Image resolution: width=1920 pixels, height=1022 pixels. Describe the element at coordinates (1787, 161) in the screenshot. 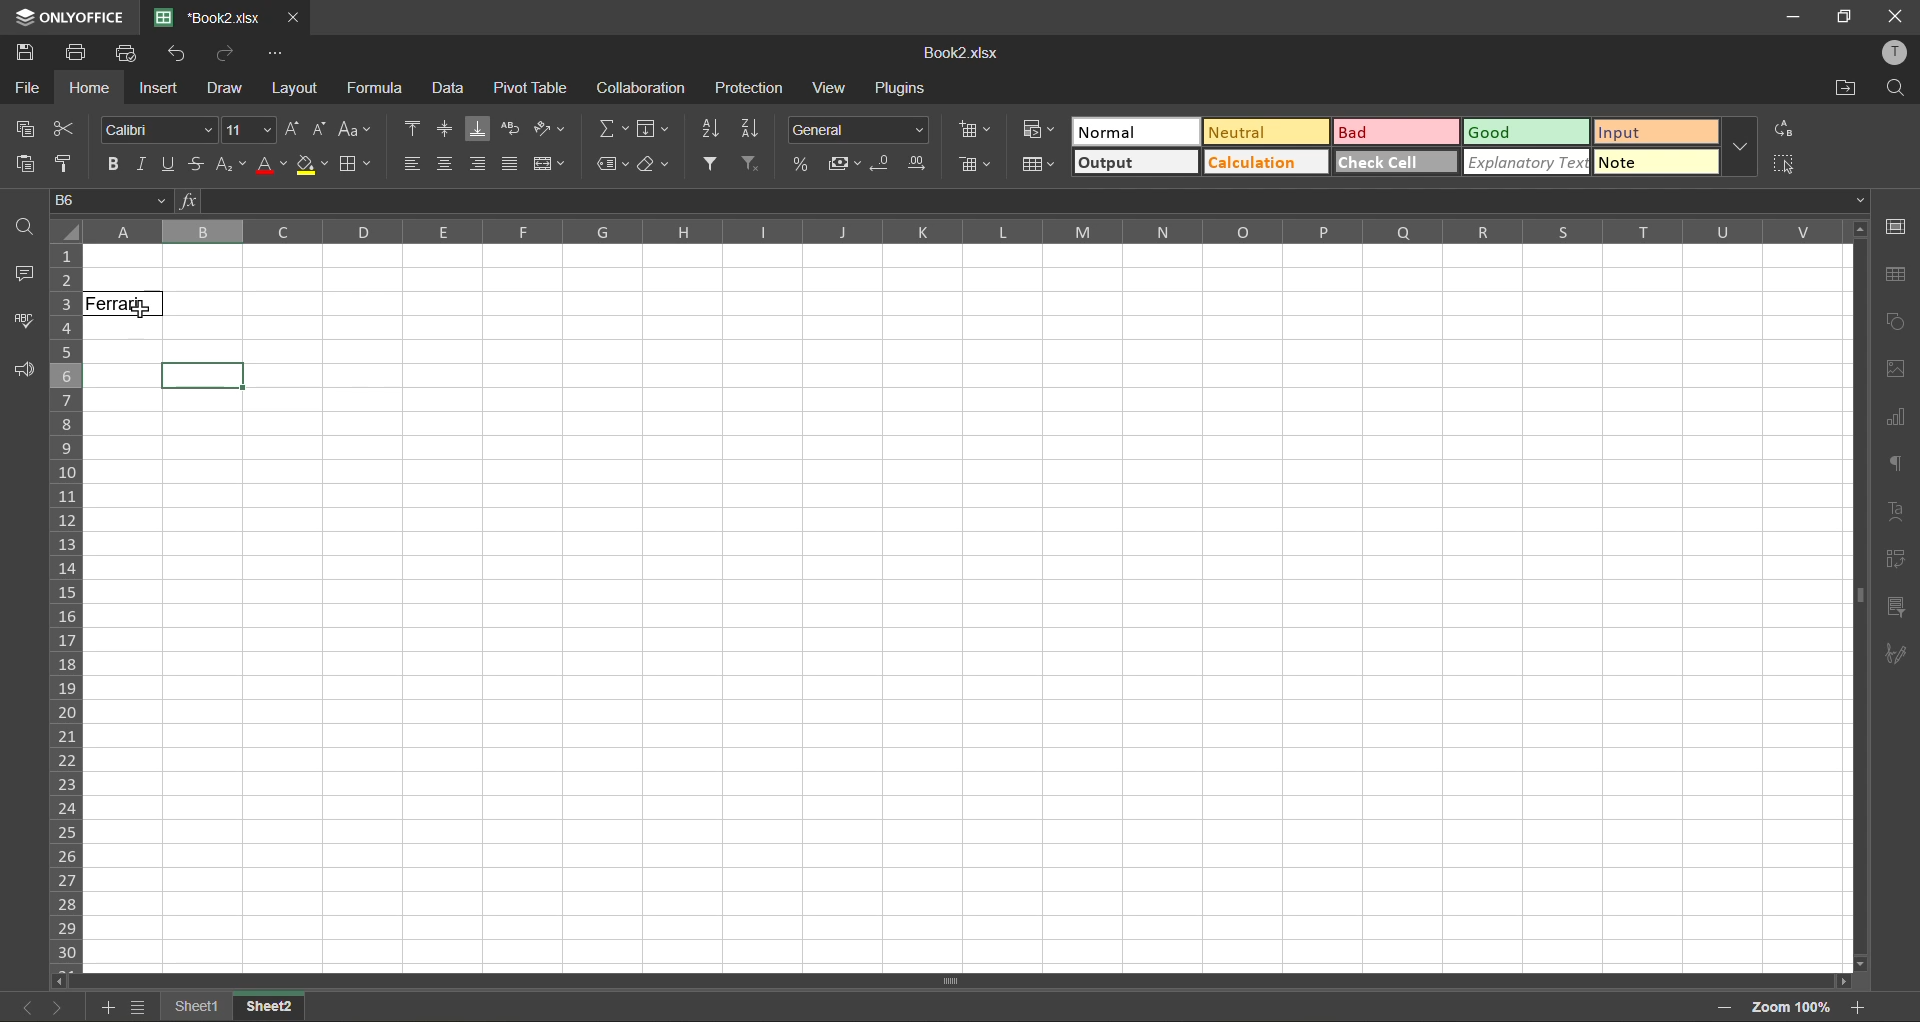

I see `select cell` at that location.